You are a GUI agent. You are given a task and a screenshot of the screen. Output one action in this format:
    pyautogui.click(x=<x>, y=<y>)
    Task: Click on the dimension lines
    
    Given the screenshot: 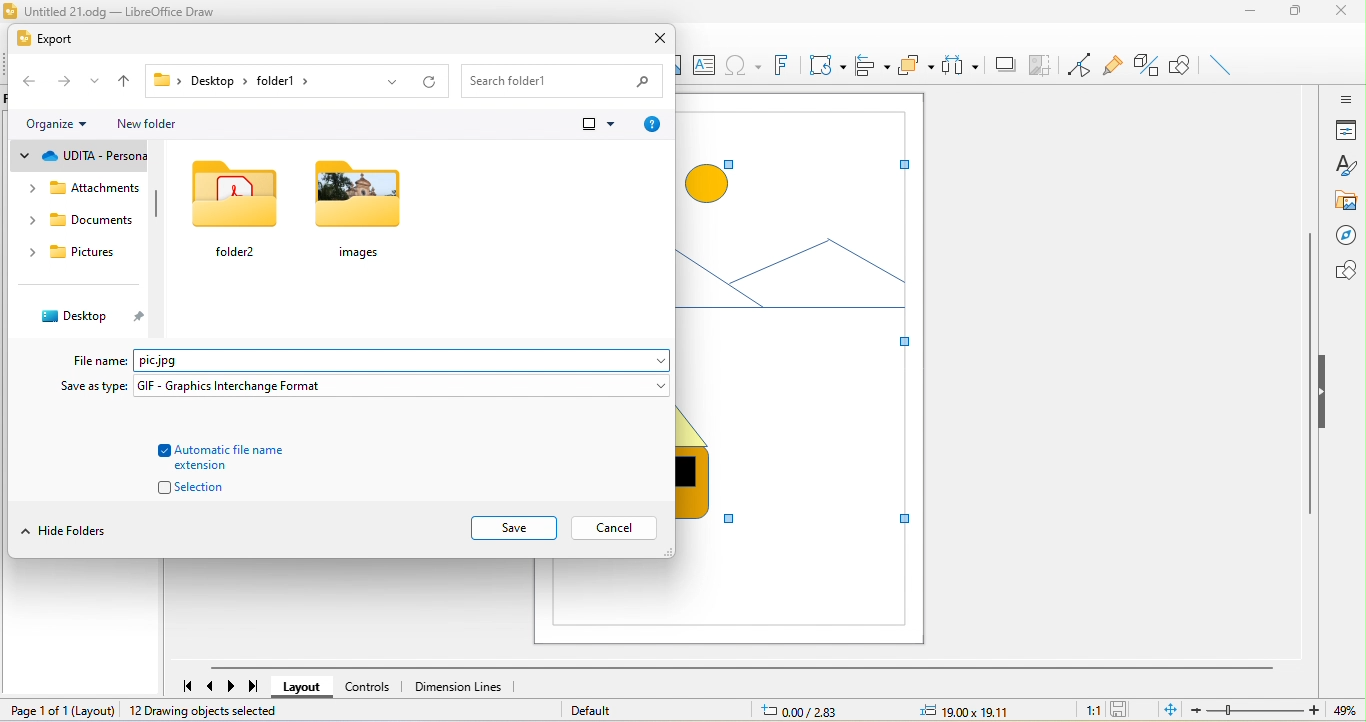 What is the action you would take?
    pyautogui.click(x=459, y=686)
    